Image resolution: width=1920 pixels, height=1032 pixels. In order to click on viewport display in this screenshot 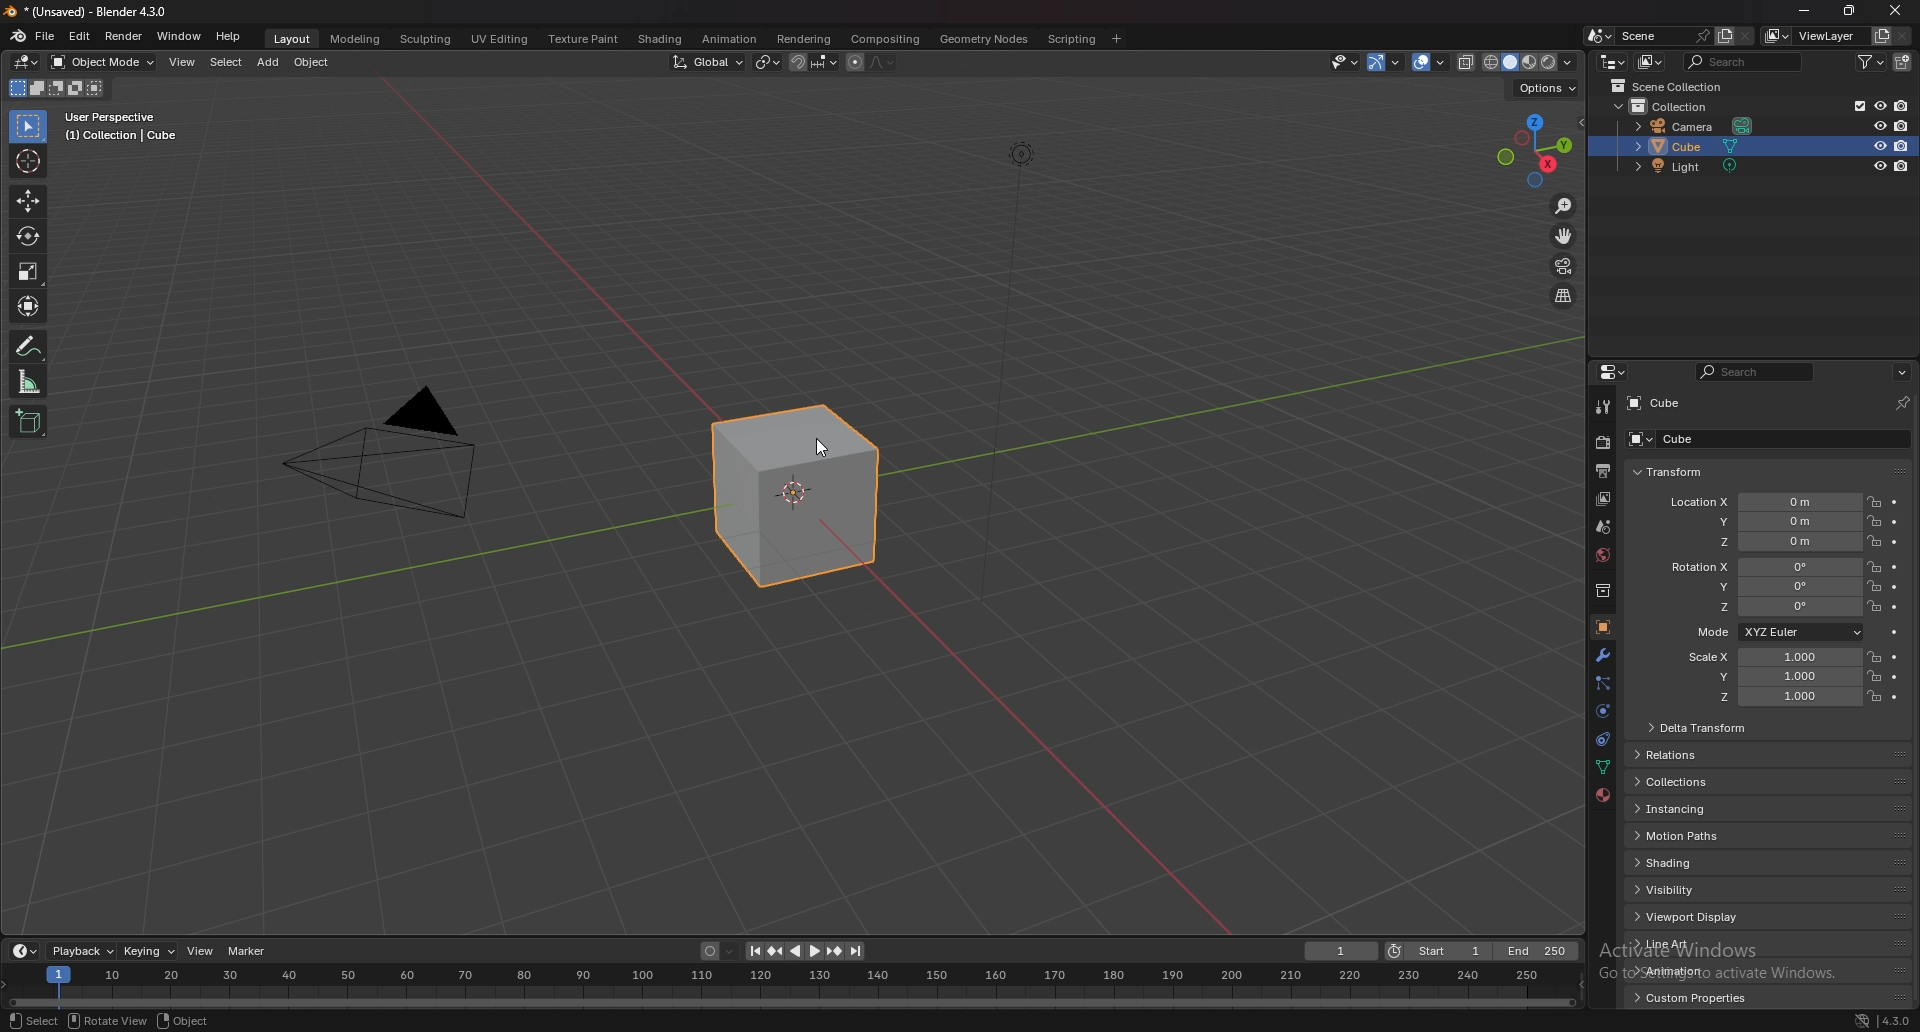, I will do `click(1693, 918)`.